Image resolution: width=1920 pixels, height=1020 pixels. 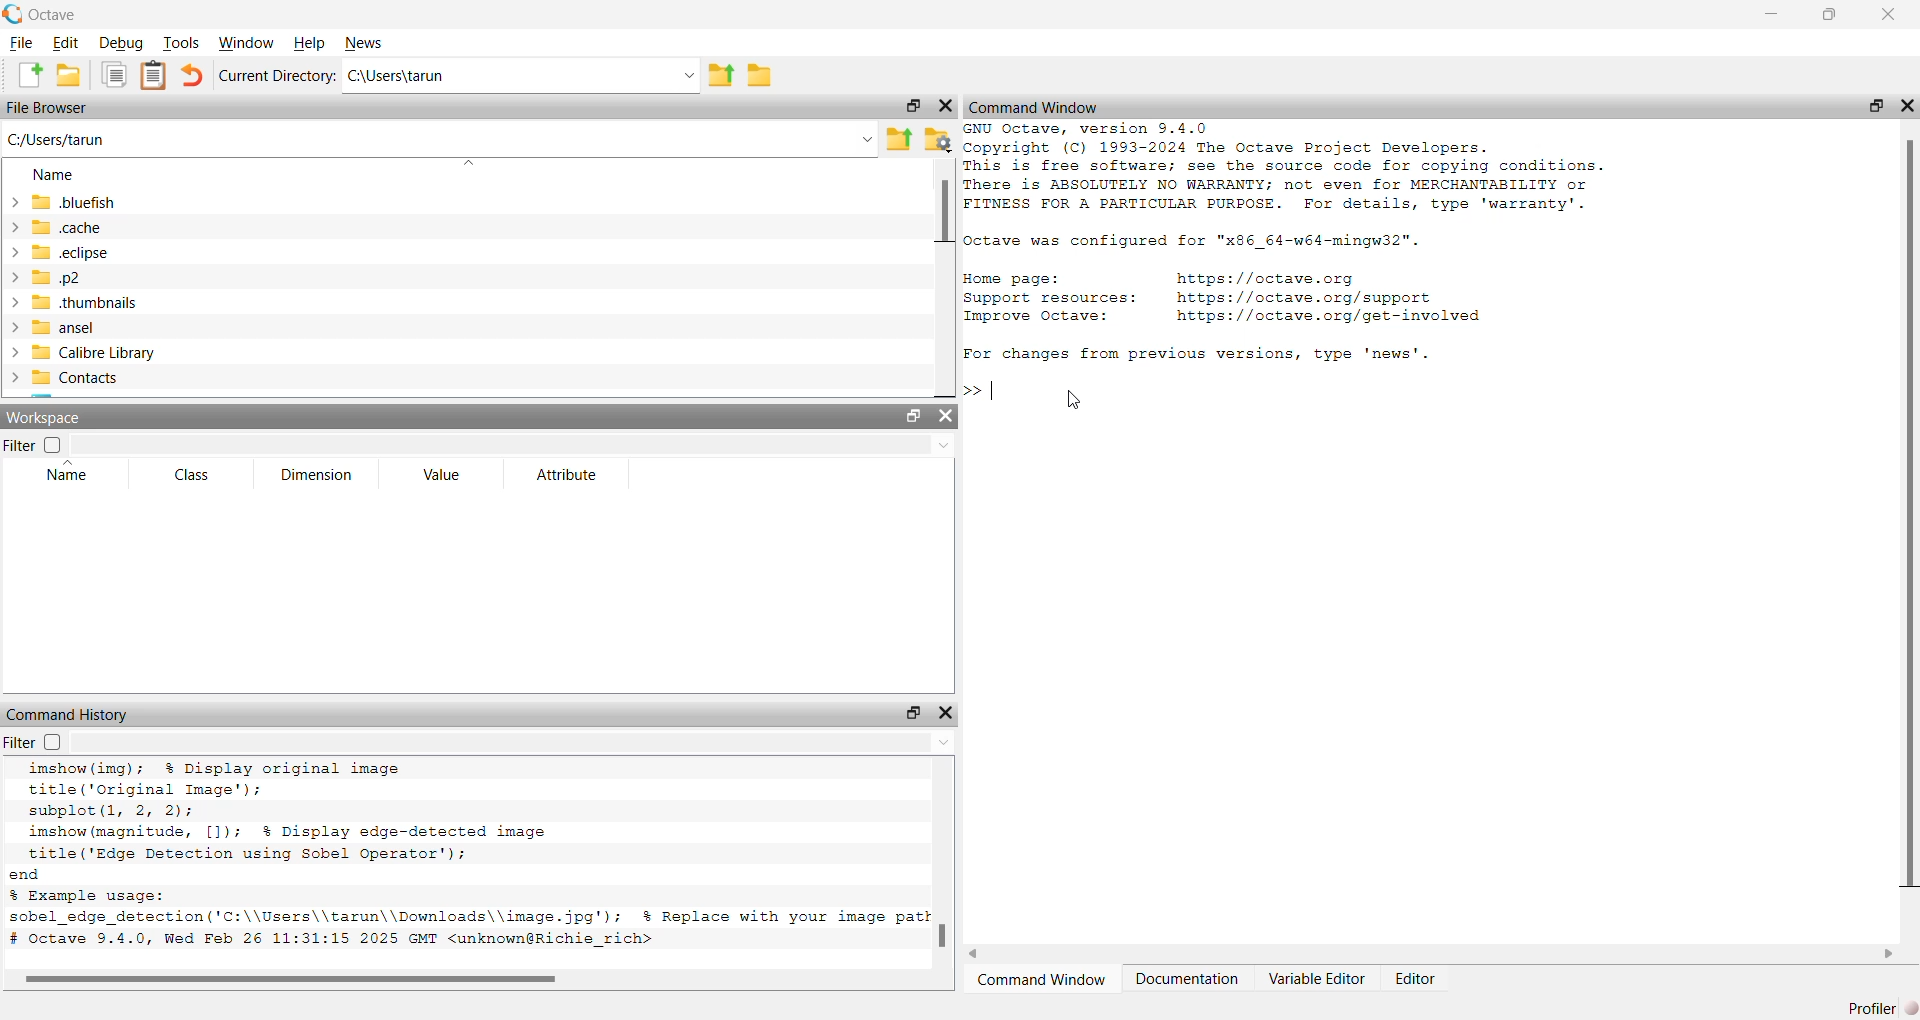 What do you see at coordinates (181, 43) in the screenshot?
I see `Tools` at bounding box center [181, 43].